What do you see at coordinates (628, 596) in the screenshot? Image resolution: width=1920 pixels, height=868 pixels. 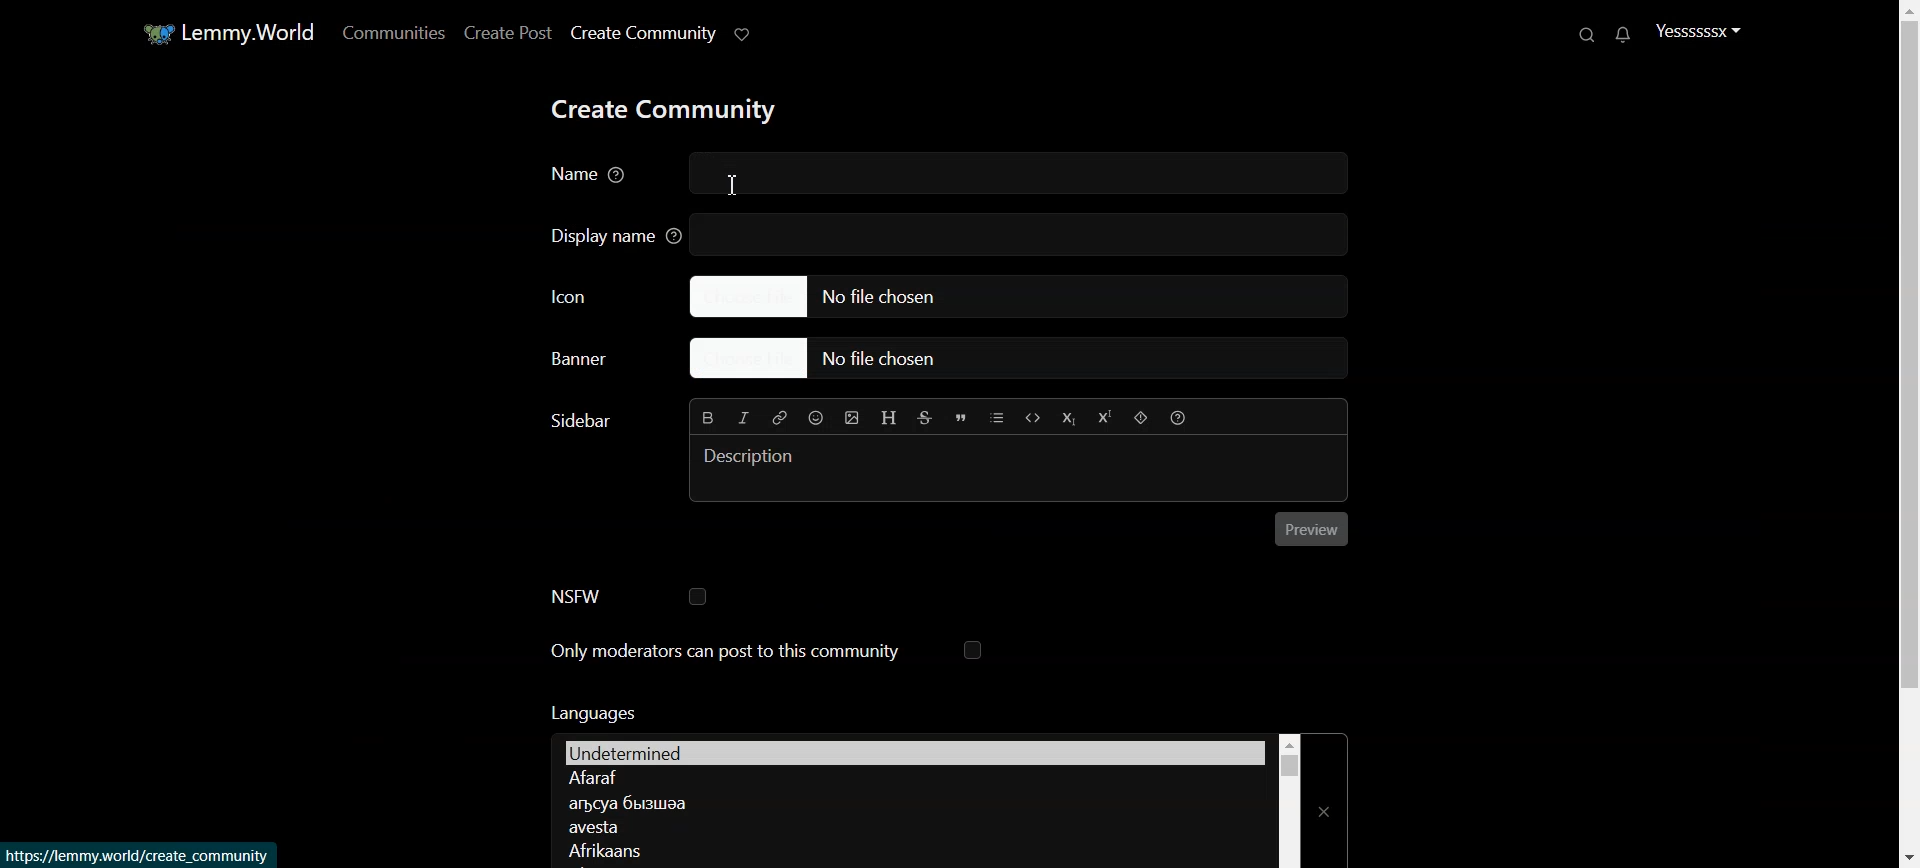 I see `NSFW` at bounding box center [628, 596].